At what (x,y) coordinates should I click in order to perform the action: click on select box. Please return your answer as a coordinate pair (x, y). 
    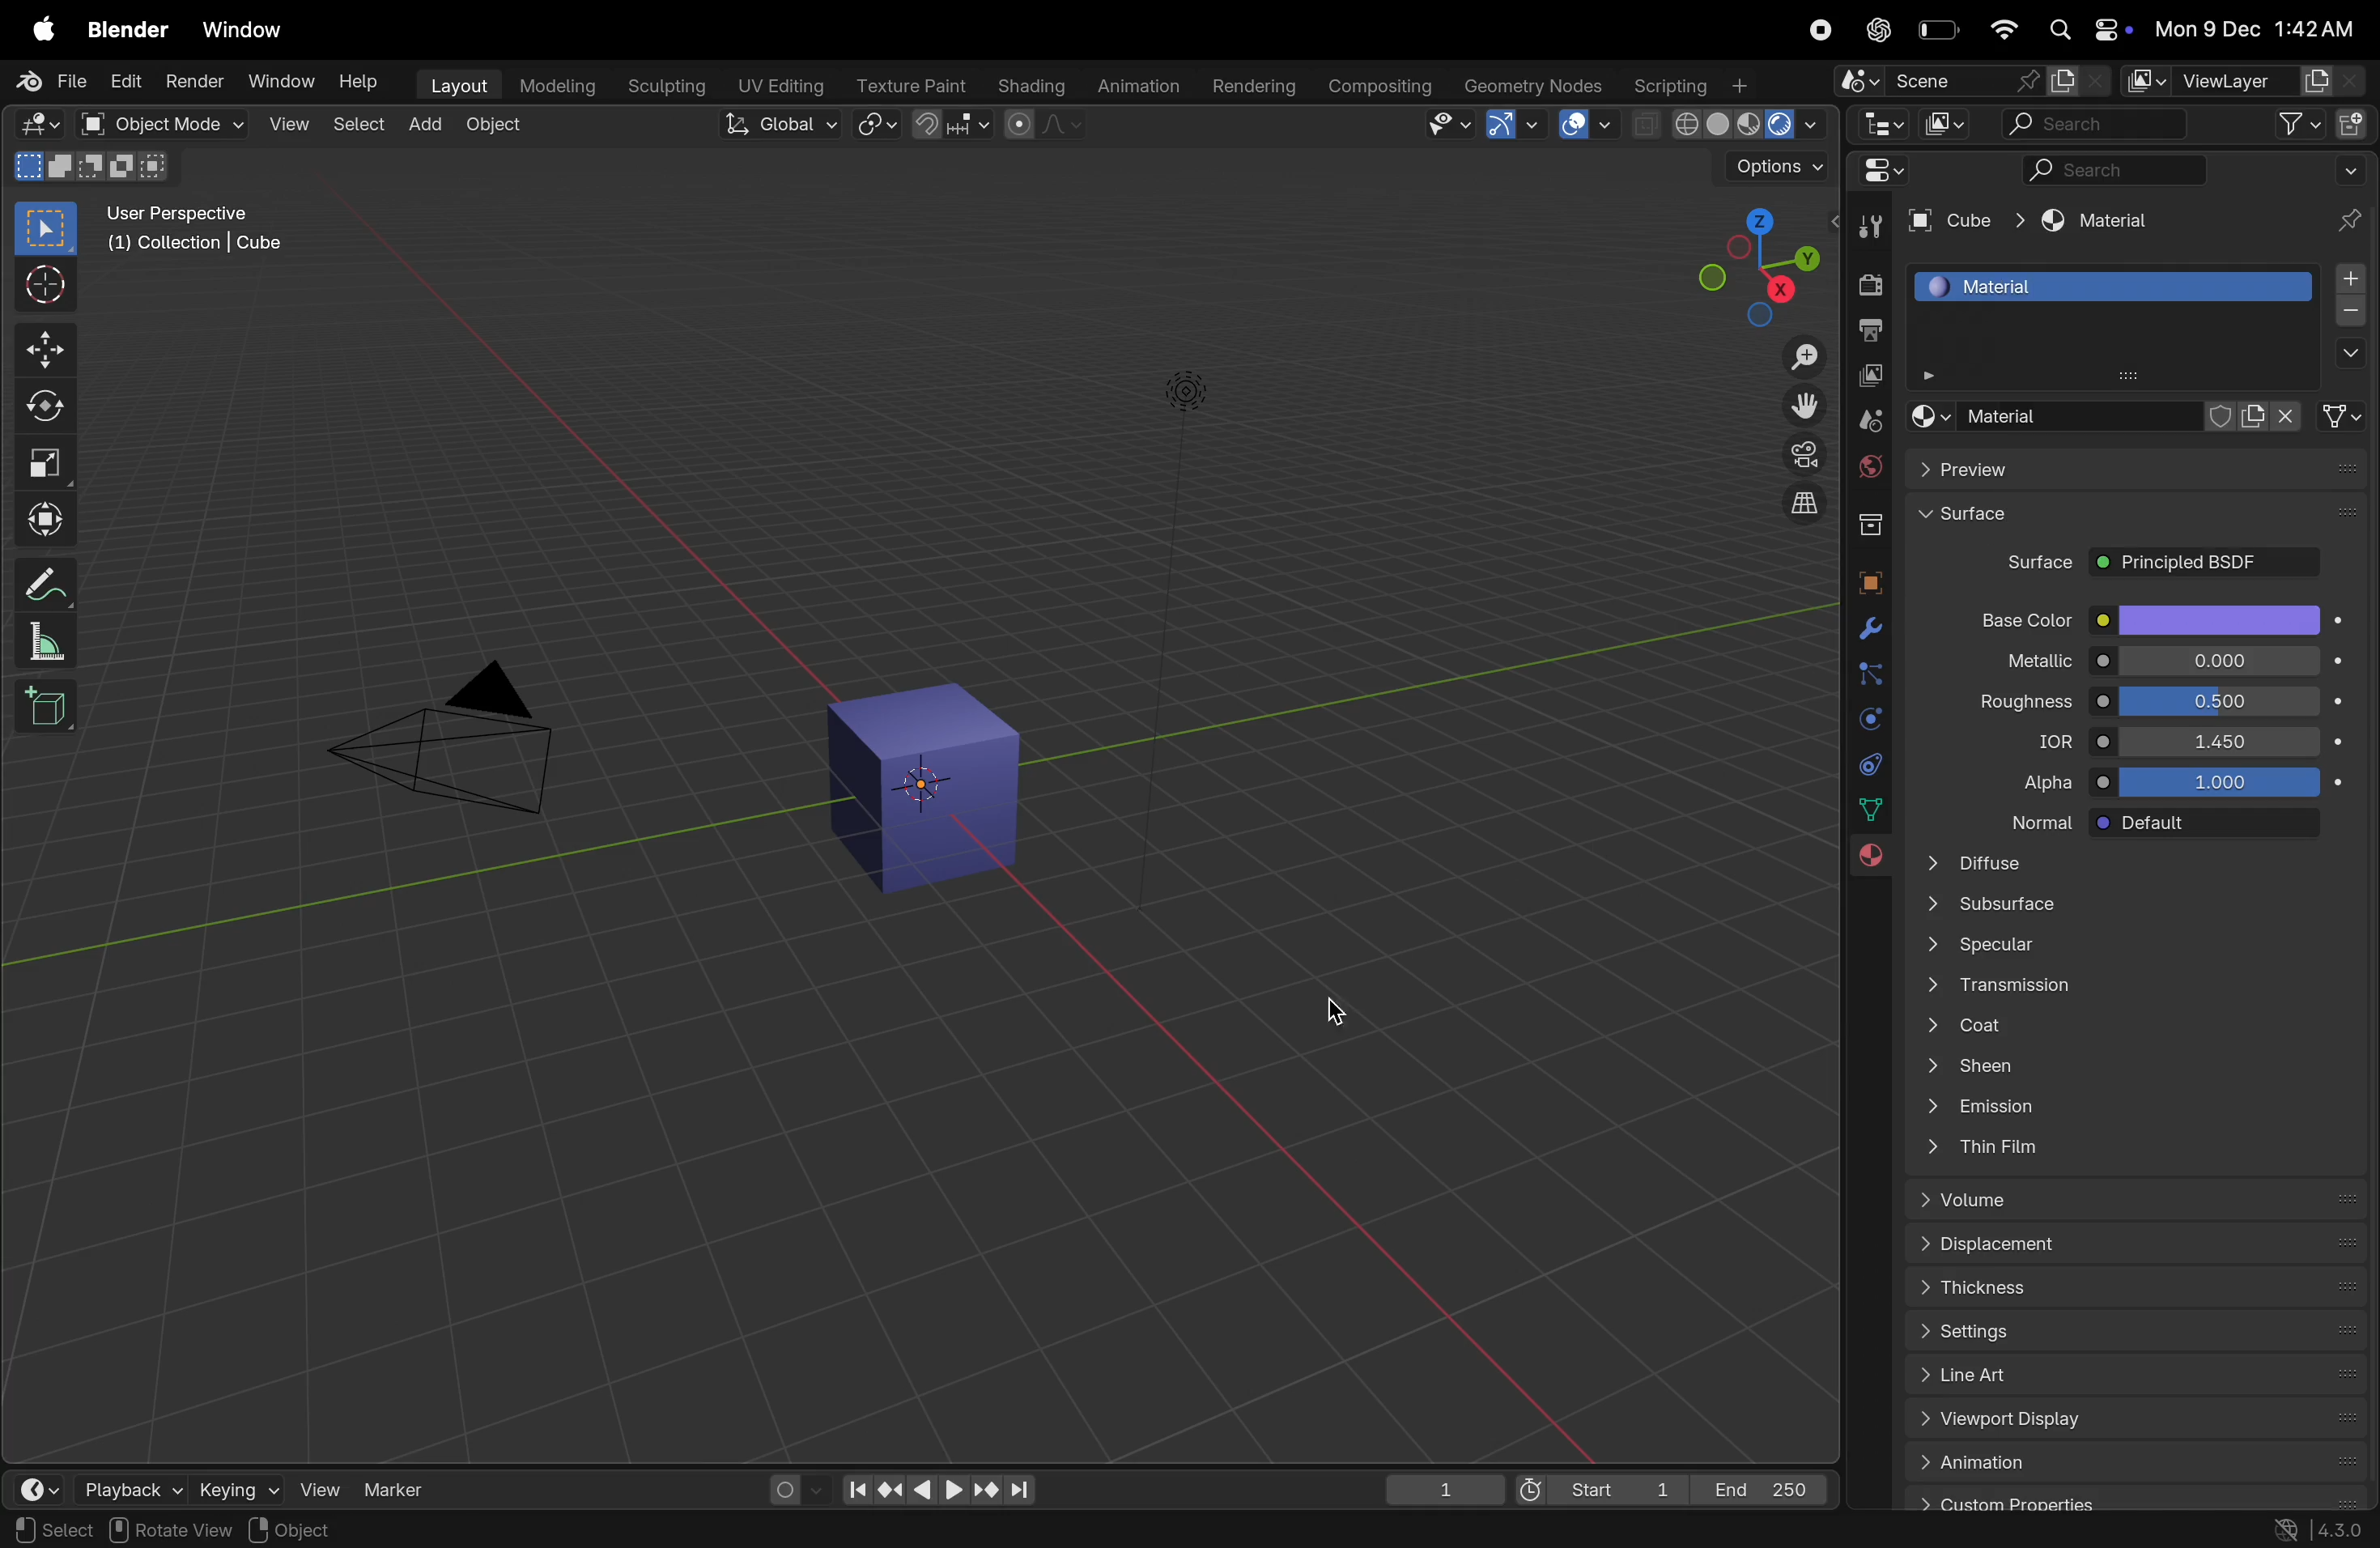
    Looking at the image, I should click on (45, 229).